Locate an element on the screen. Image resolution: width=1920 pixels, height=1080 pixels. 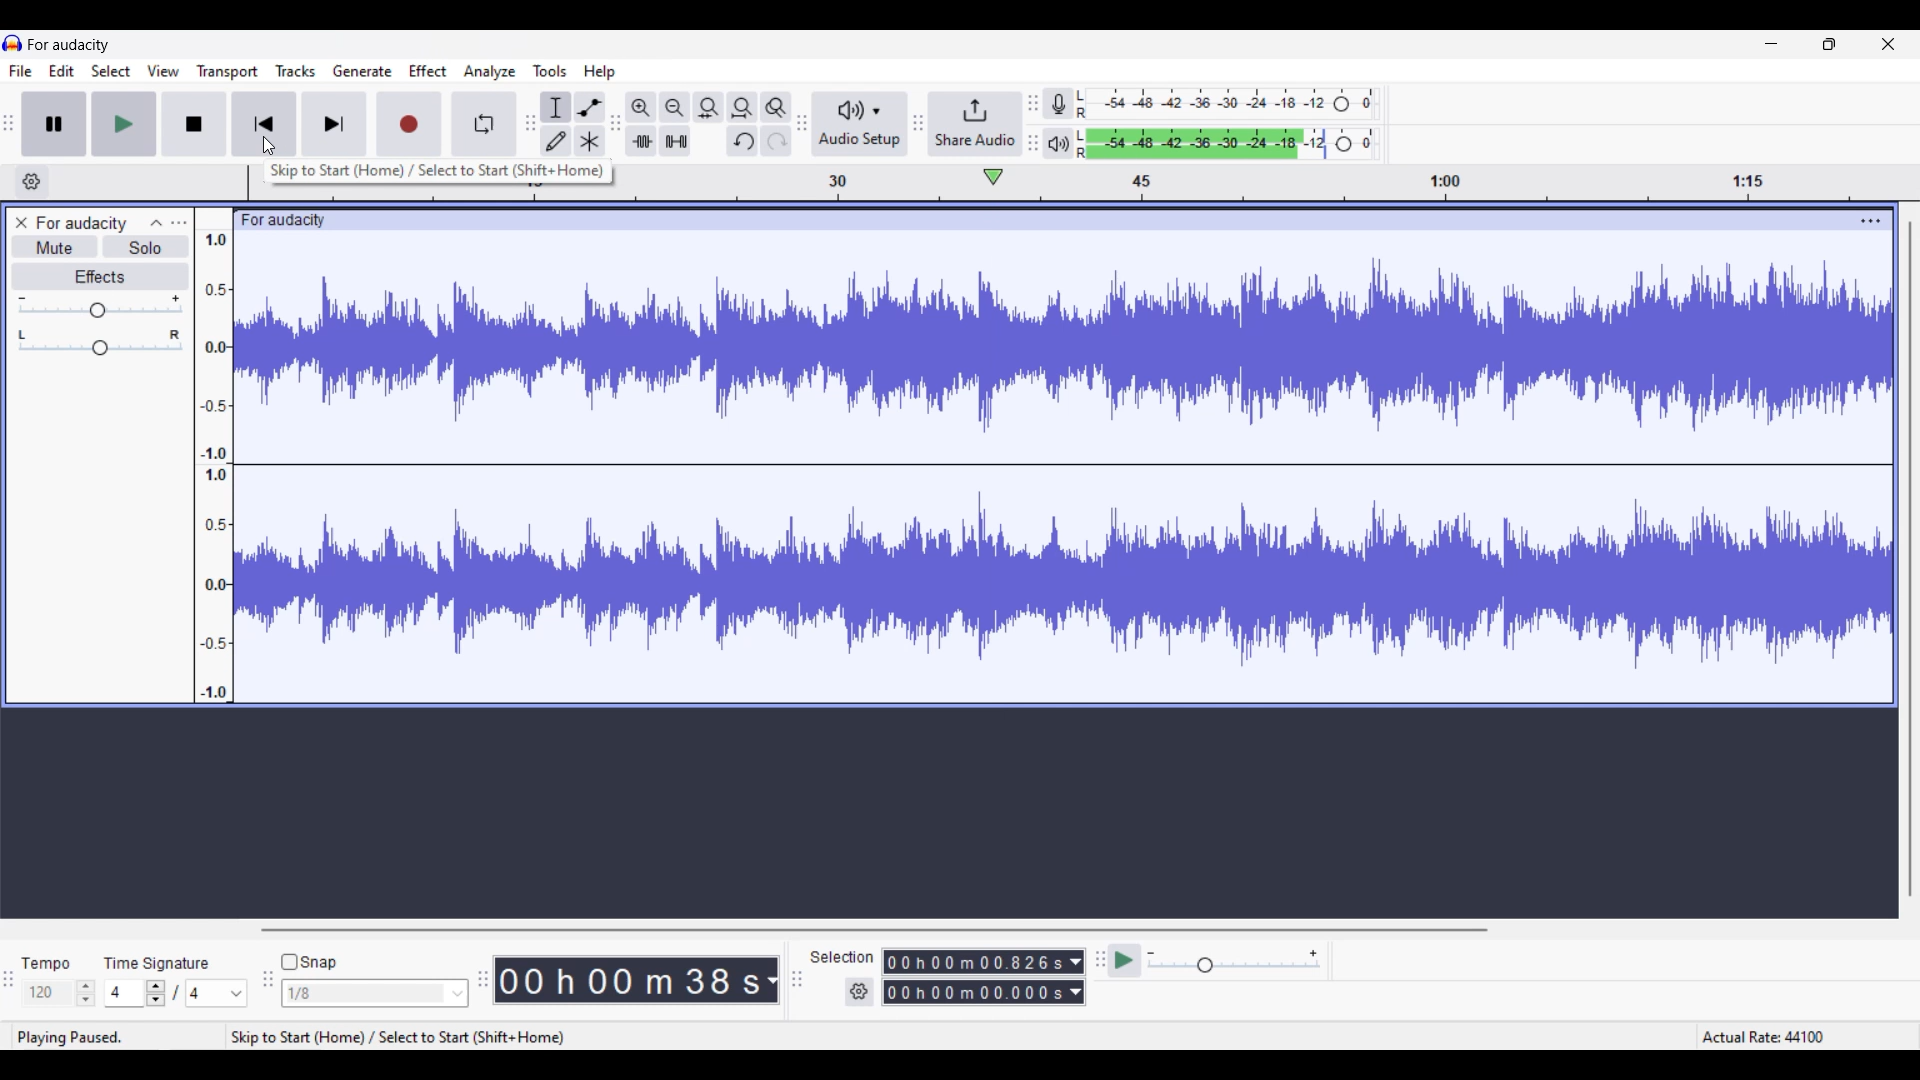
Selection tool is located at coordinates (556, 107).